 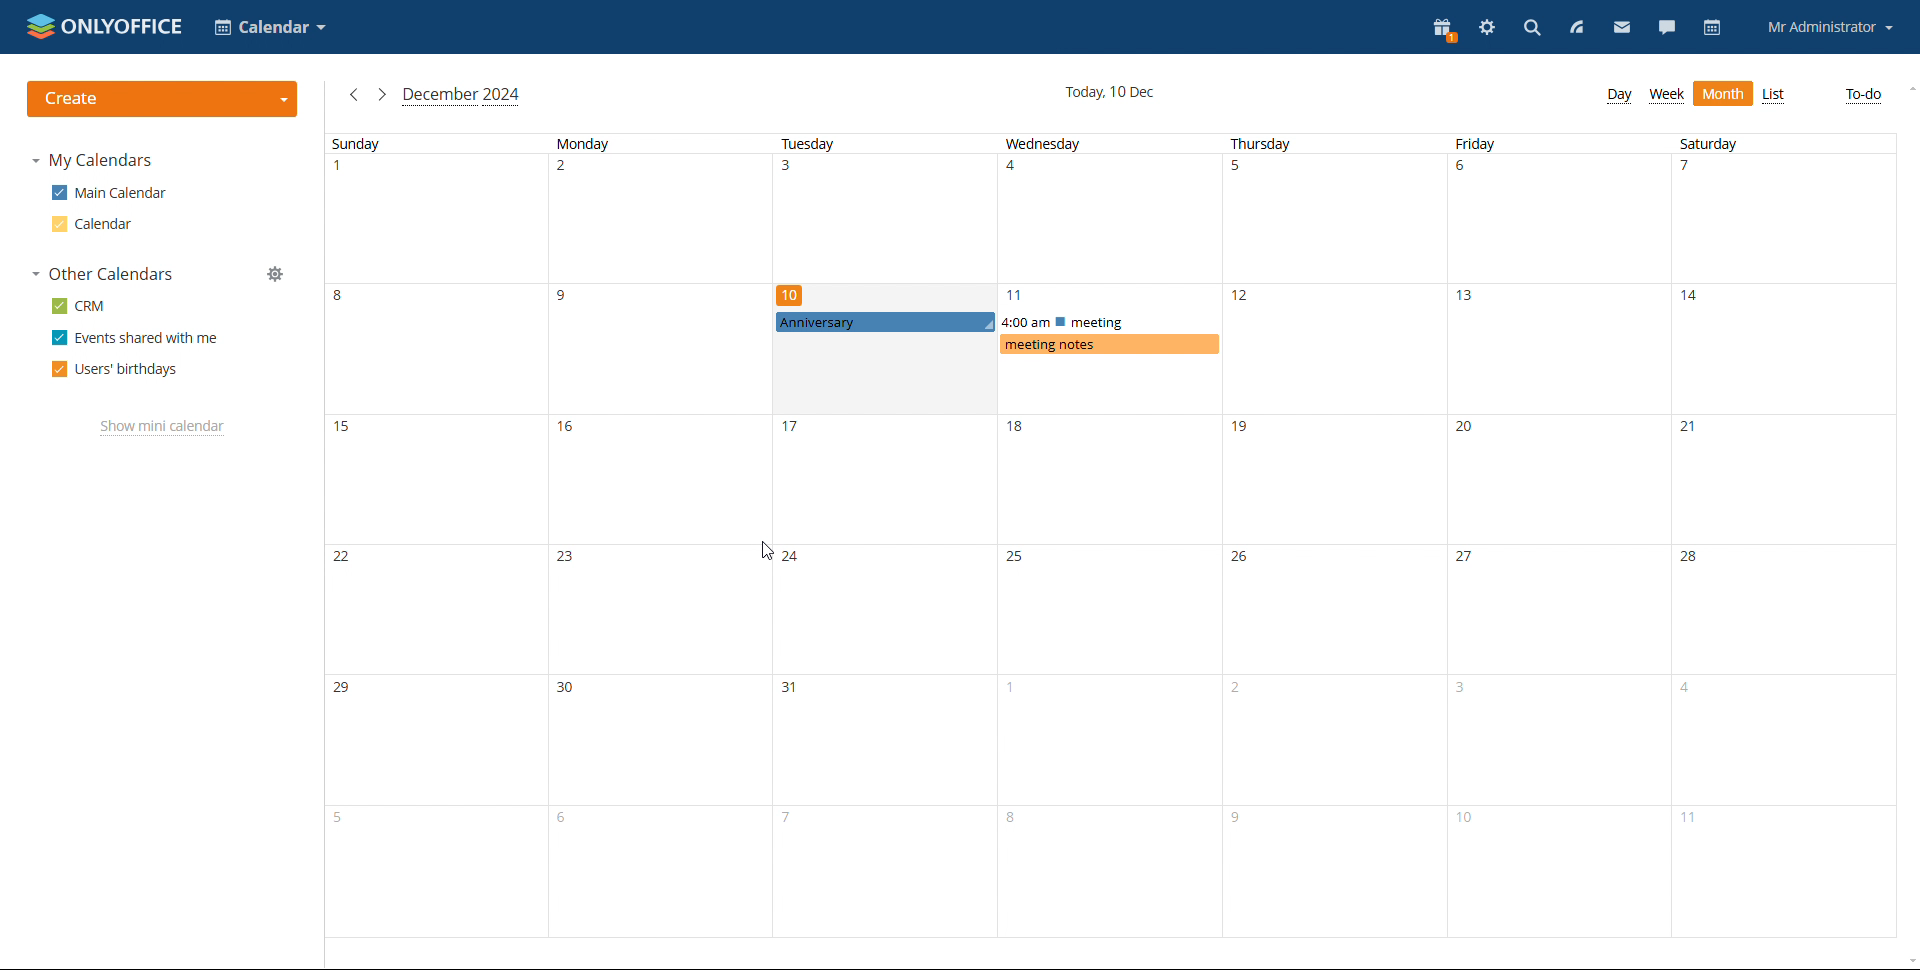 What do you see at coordinates (663, 536) in the screenshot?
I see `monday` at bounding box center [663, 536].